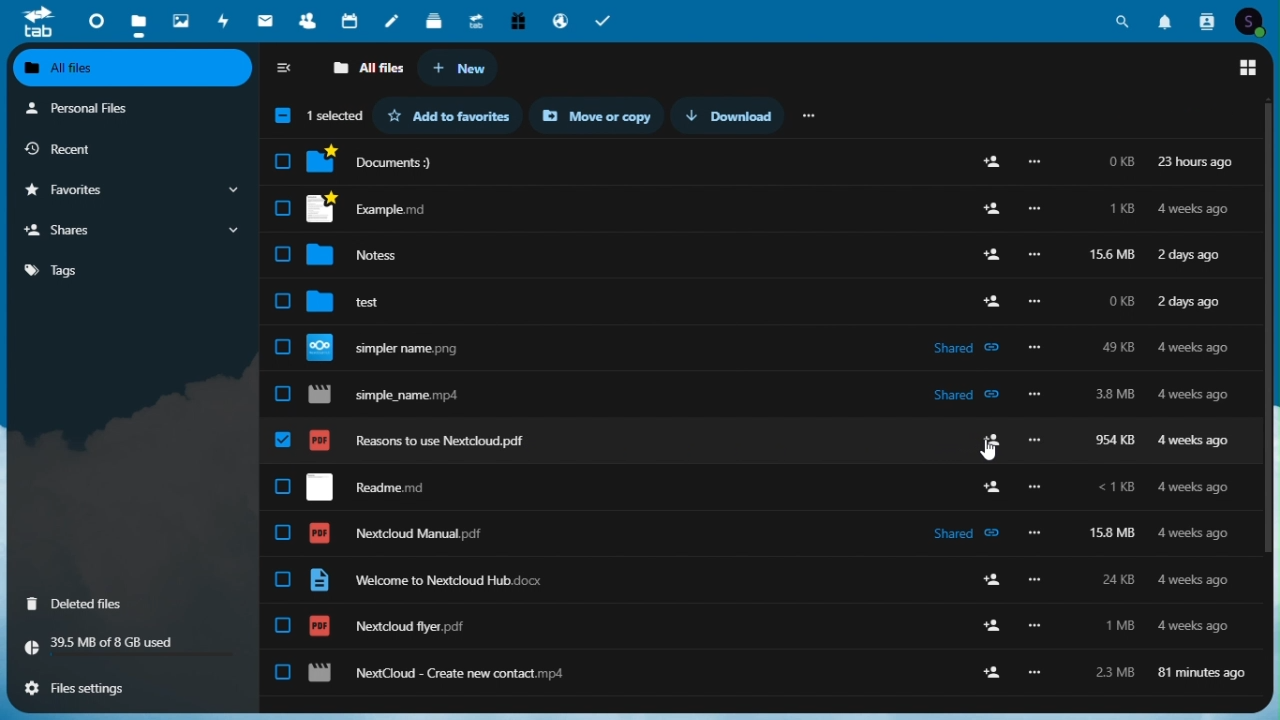 The image size is (1280, 720). Describe the element at coordinates (596, 115) in the screenshot. I see `Move or copy` at that location.